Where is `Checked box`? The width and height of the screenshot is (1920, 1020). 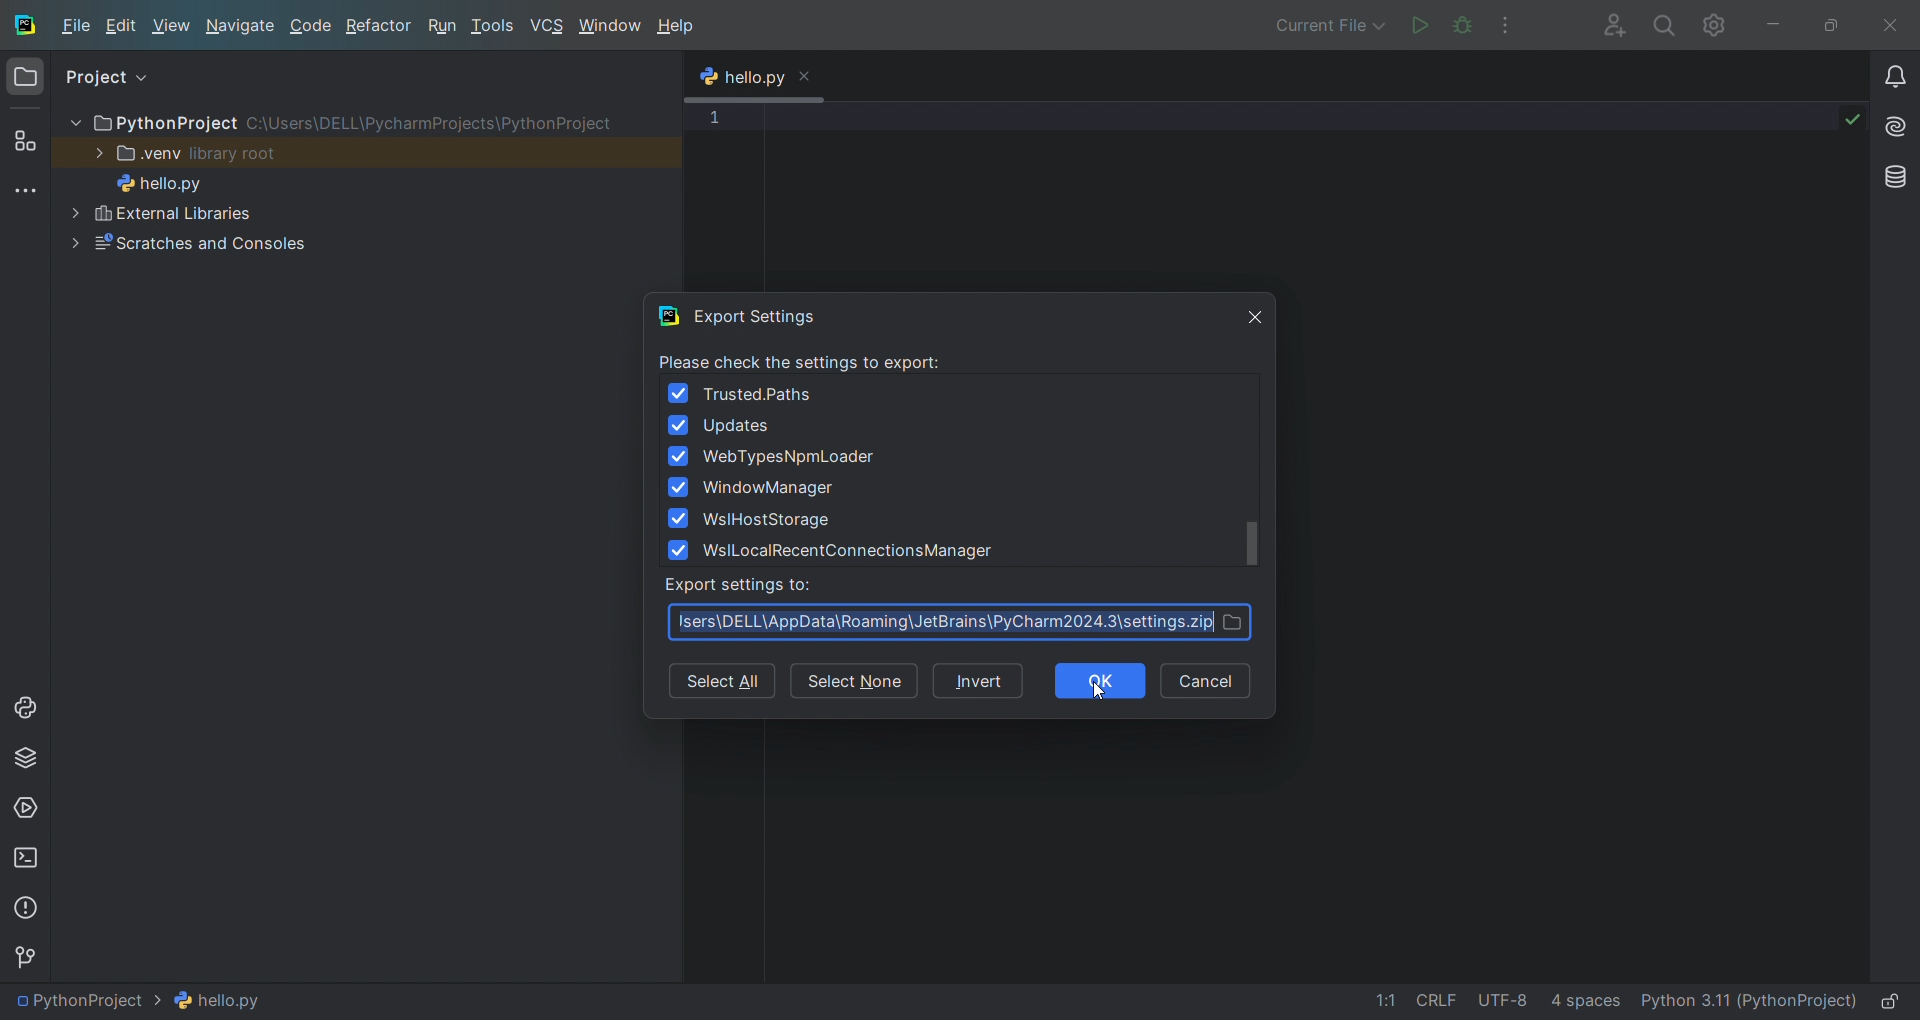
Checked box is located at coordinates (680, 549).